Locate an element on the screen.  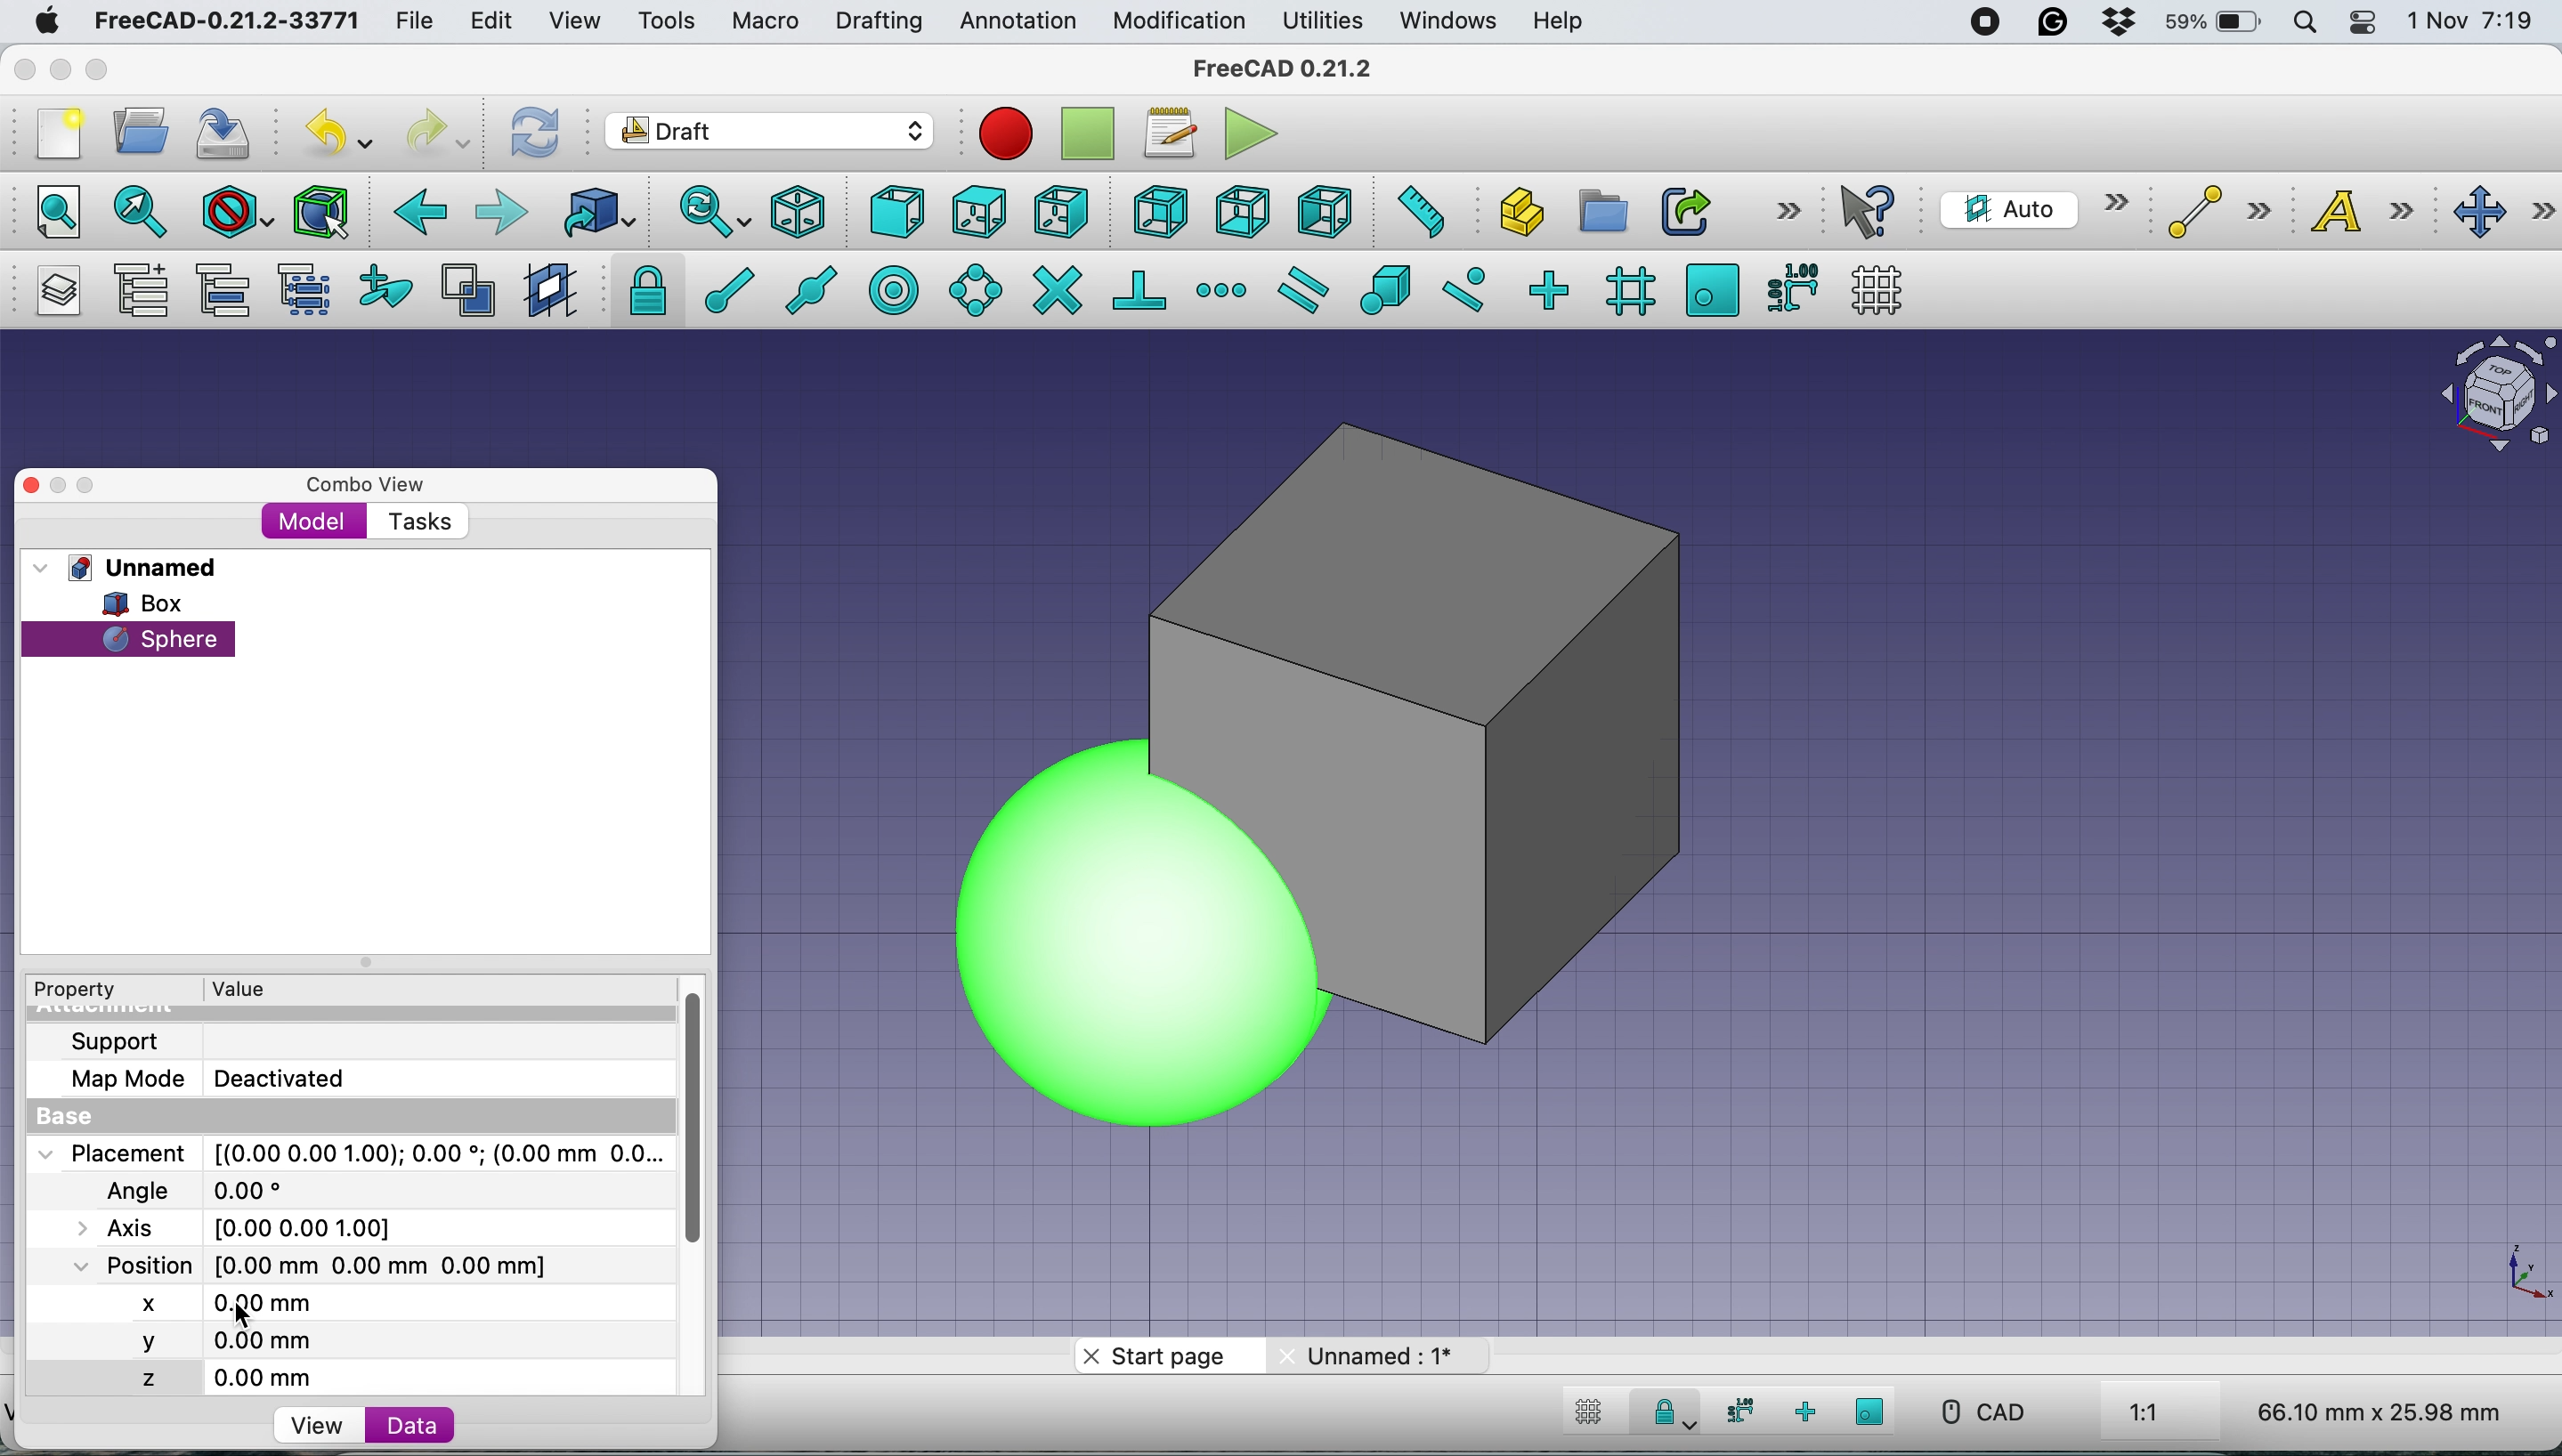
snap midpoint is located at coordinates (804, 289).